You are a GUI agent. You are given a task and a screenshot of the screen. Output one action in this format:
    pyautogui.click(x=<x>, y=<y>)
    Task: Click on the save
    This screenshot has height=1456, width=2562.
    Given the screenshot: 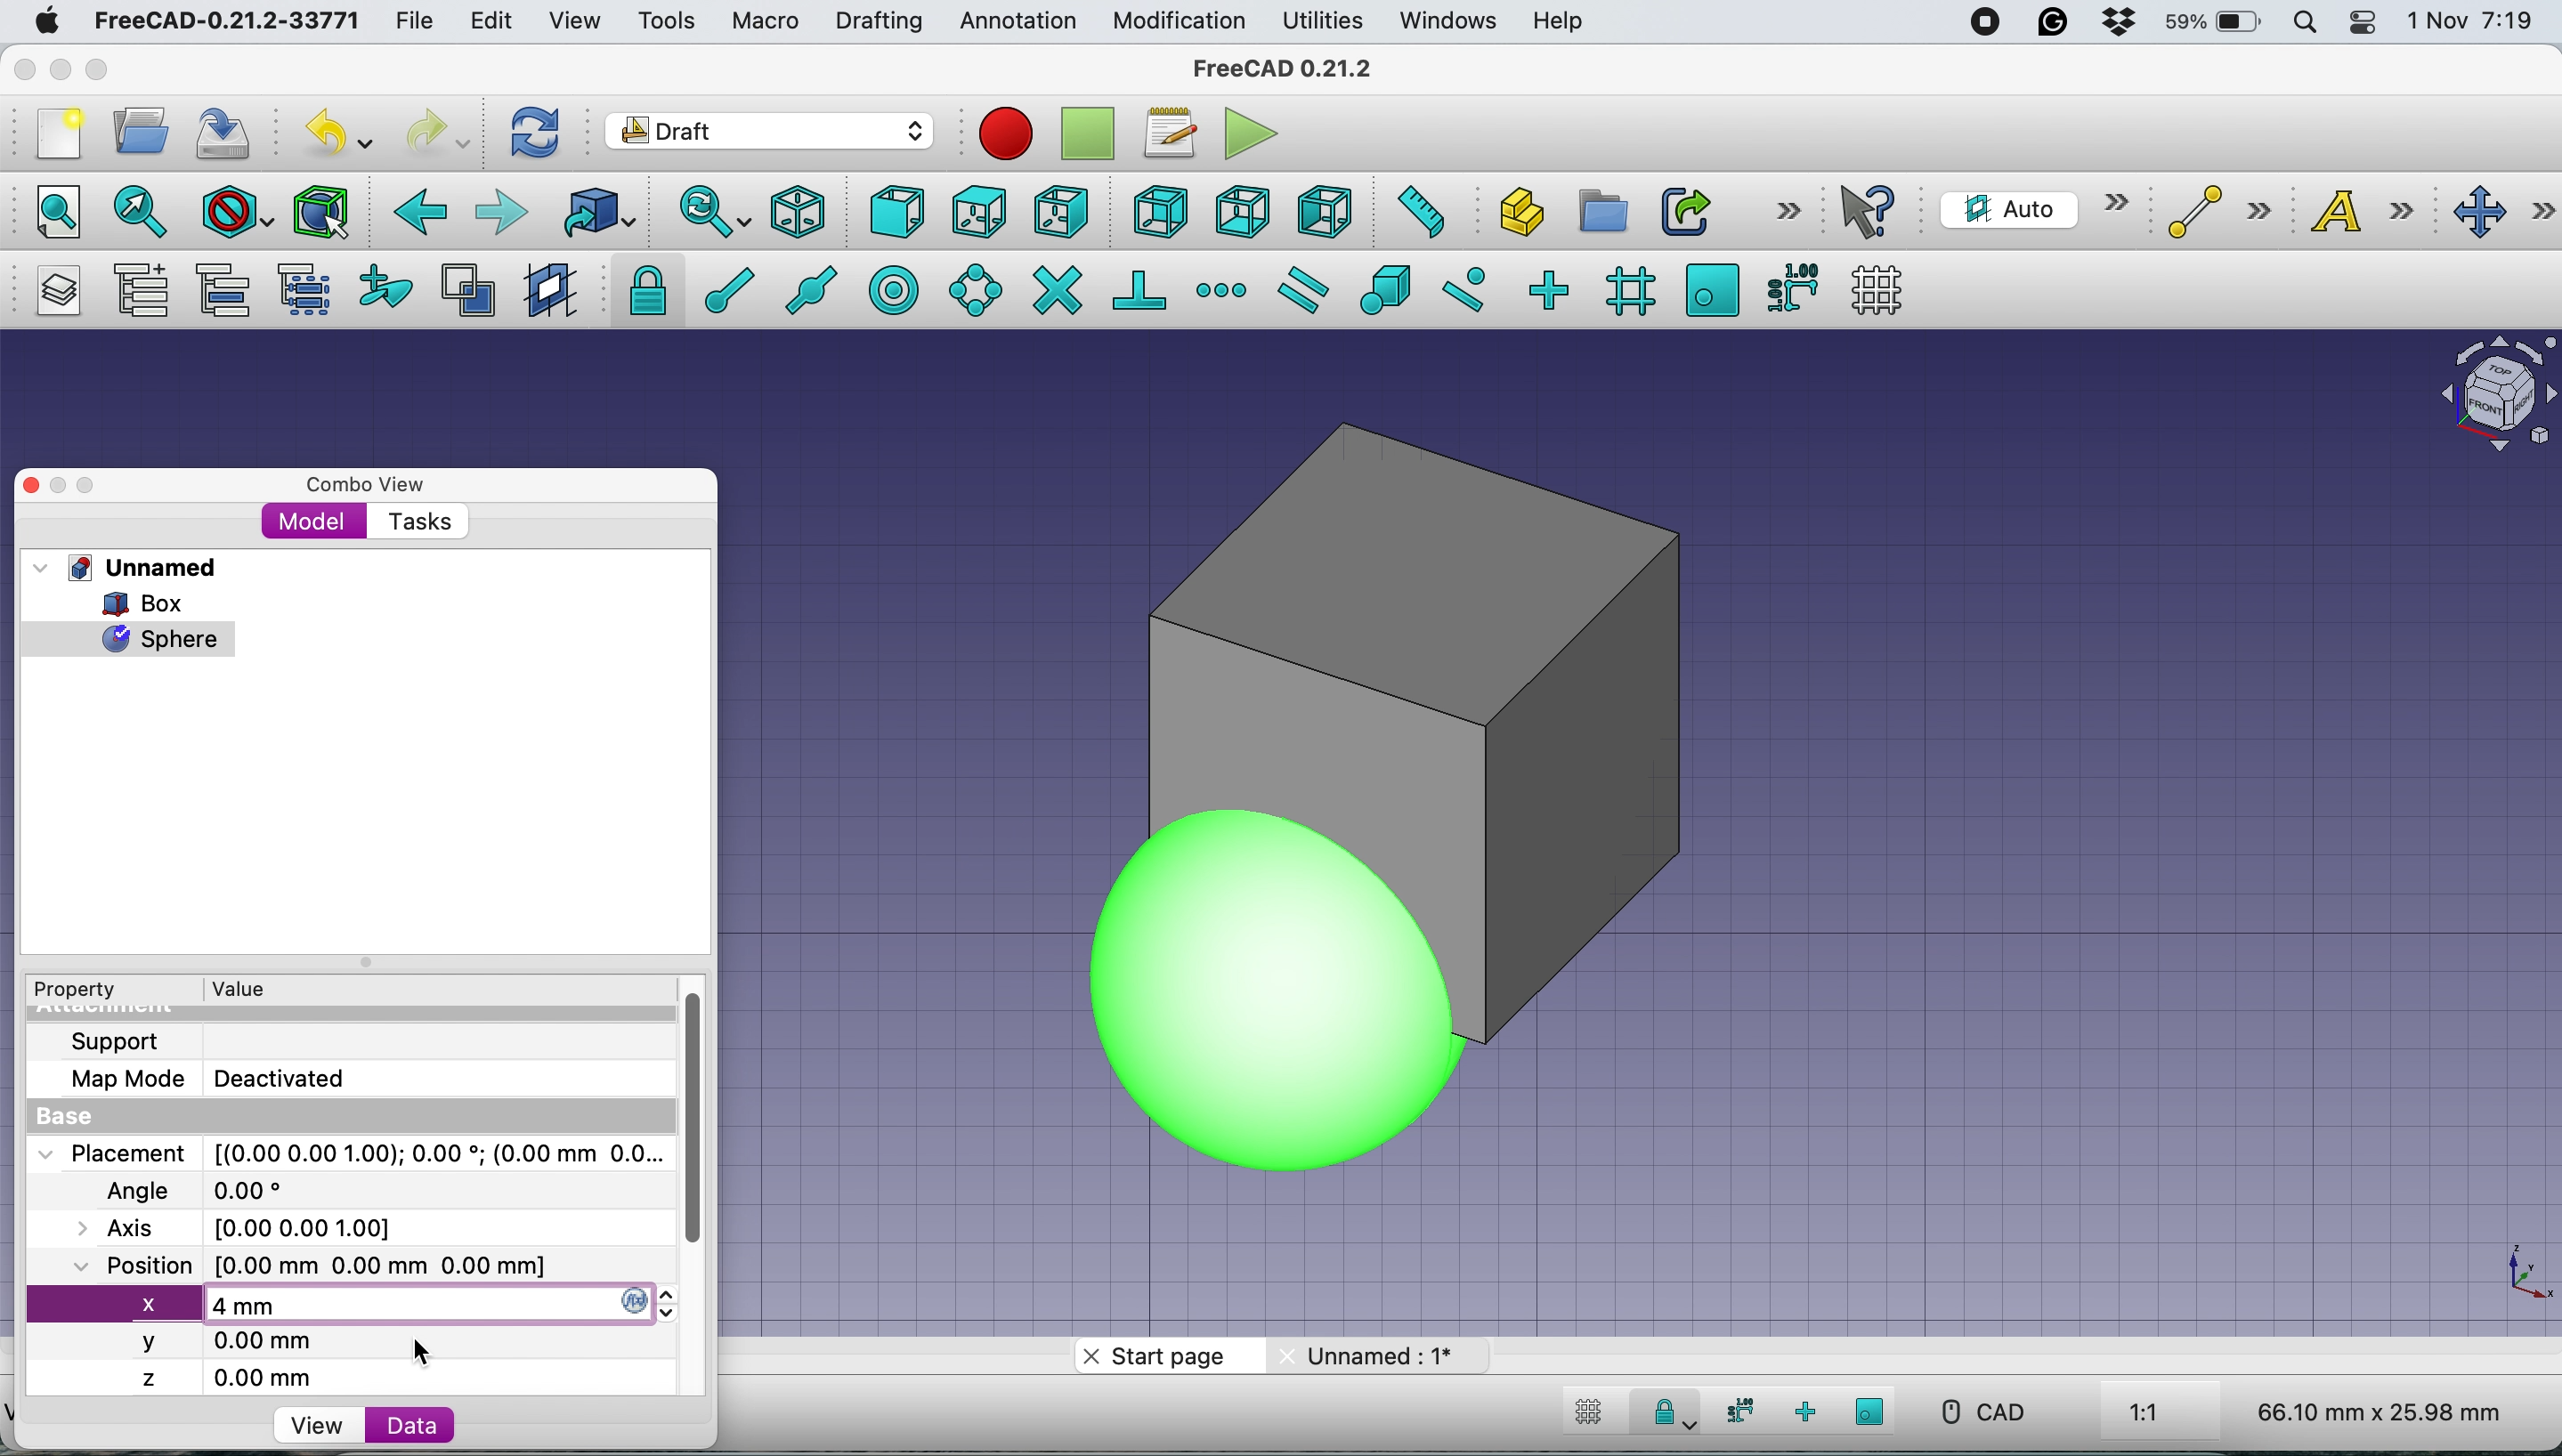 What is the action you would take?
    pyautogui.click(x=225, y=133)
    